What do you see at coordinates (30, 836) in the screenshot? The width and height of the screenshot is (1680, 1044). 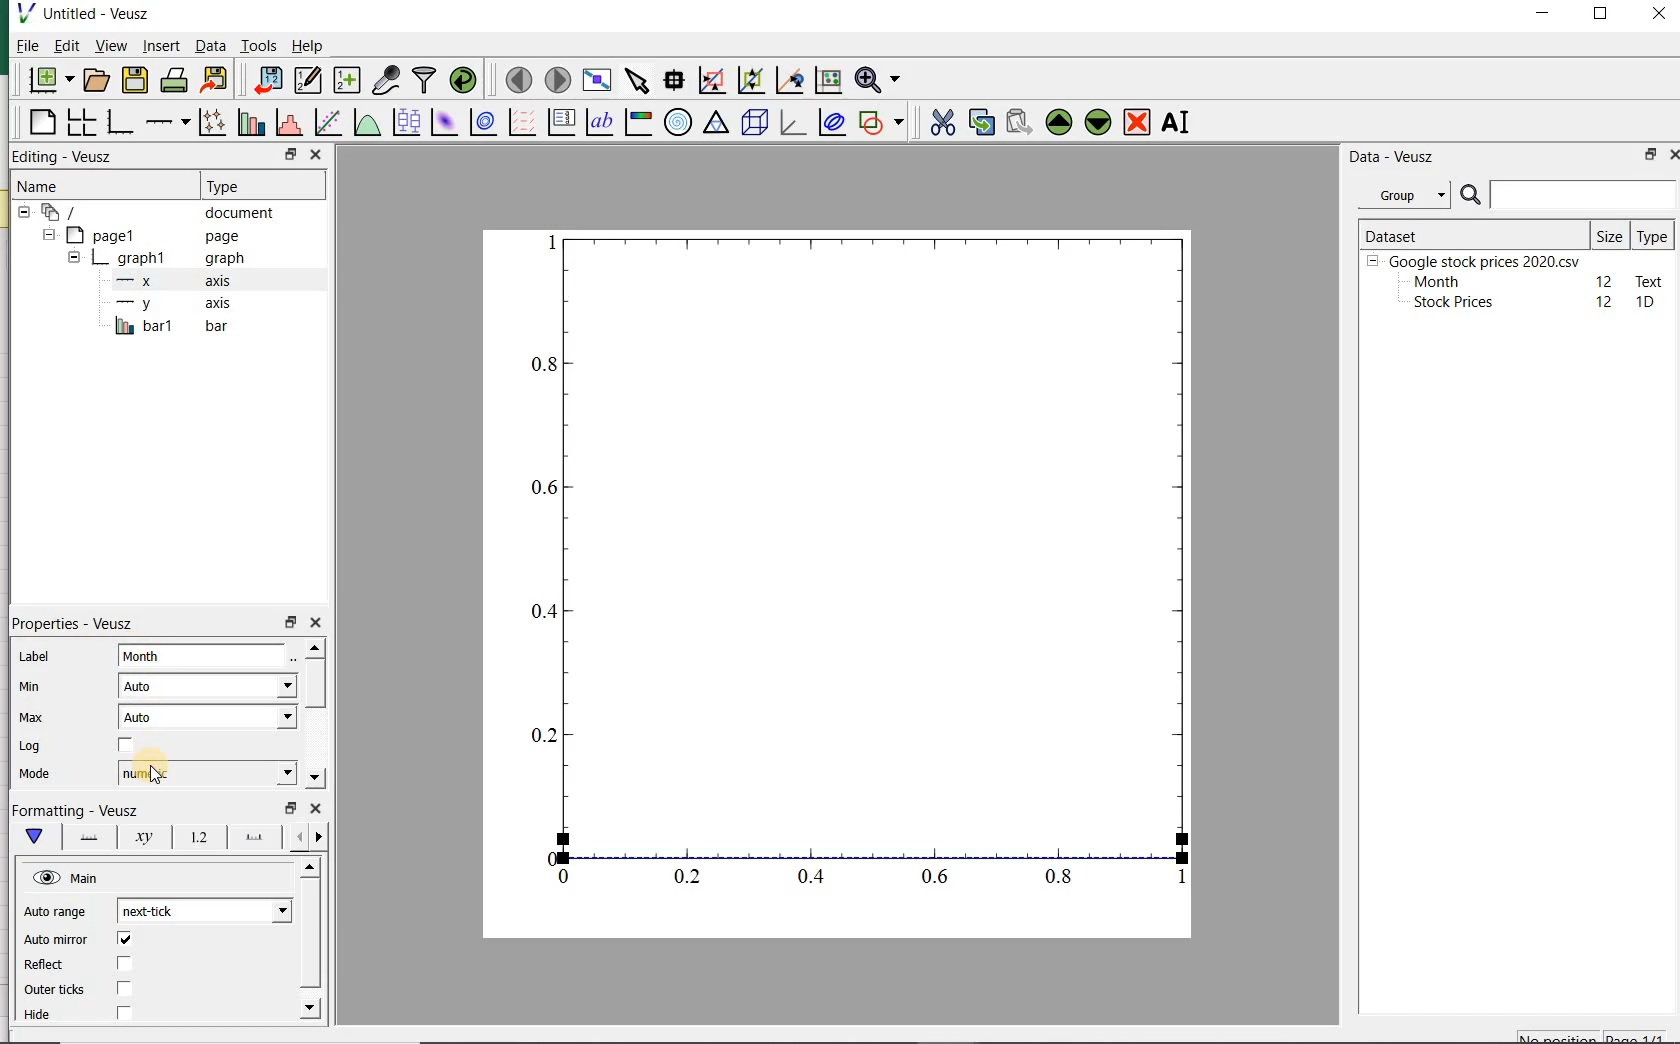 I see `main formatting` at bounding box center [30, 836].